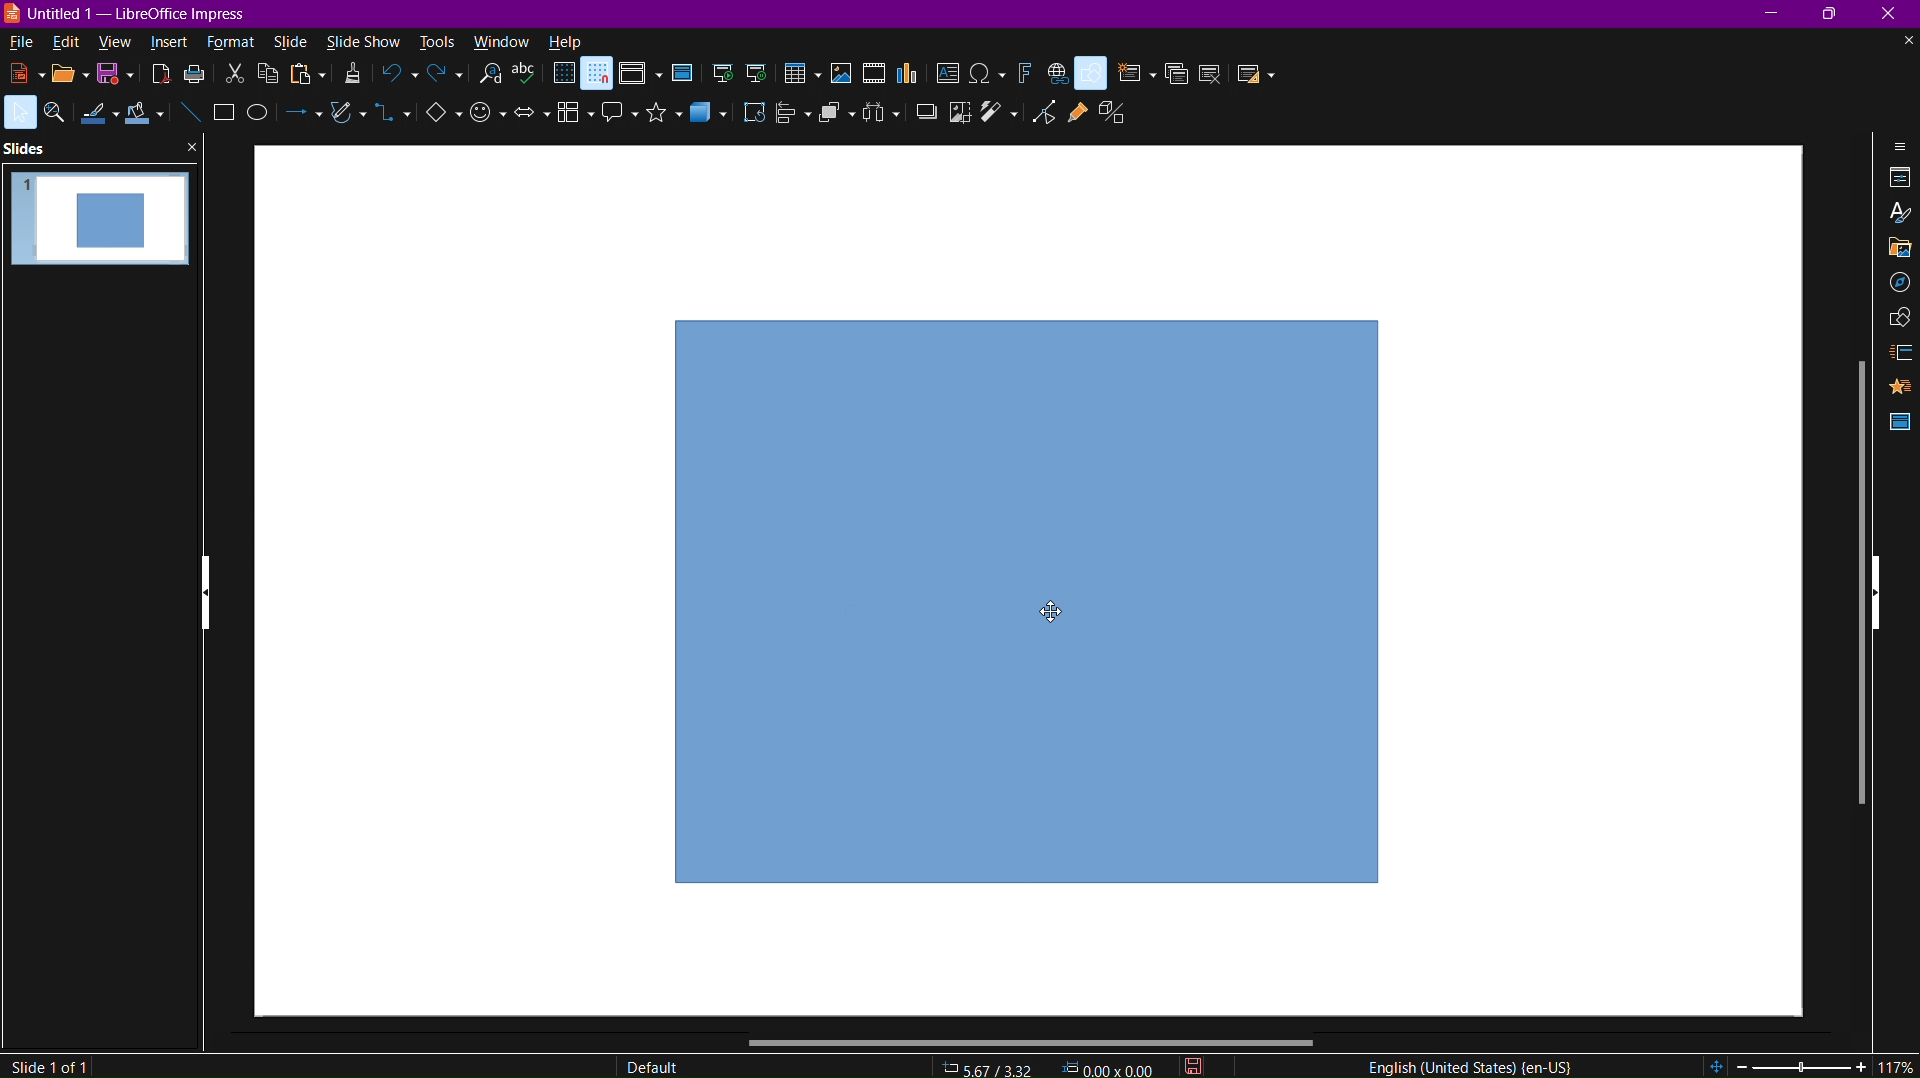 The height and width of the screenshot is (1078, 1920). What do you see at coordinates (614, 119) in the screenshot?
I see `Callout Shapes` at bounding box center [614, 119].